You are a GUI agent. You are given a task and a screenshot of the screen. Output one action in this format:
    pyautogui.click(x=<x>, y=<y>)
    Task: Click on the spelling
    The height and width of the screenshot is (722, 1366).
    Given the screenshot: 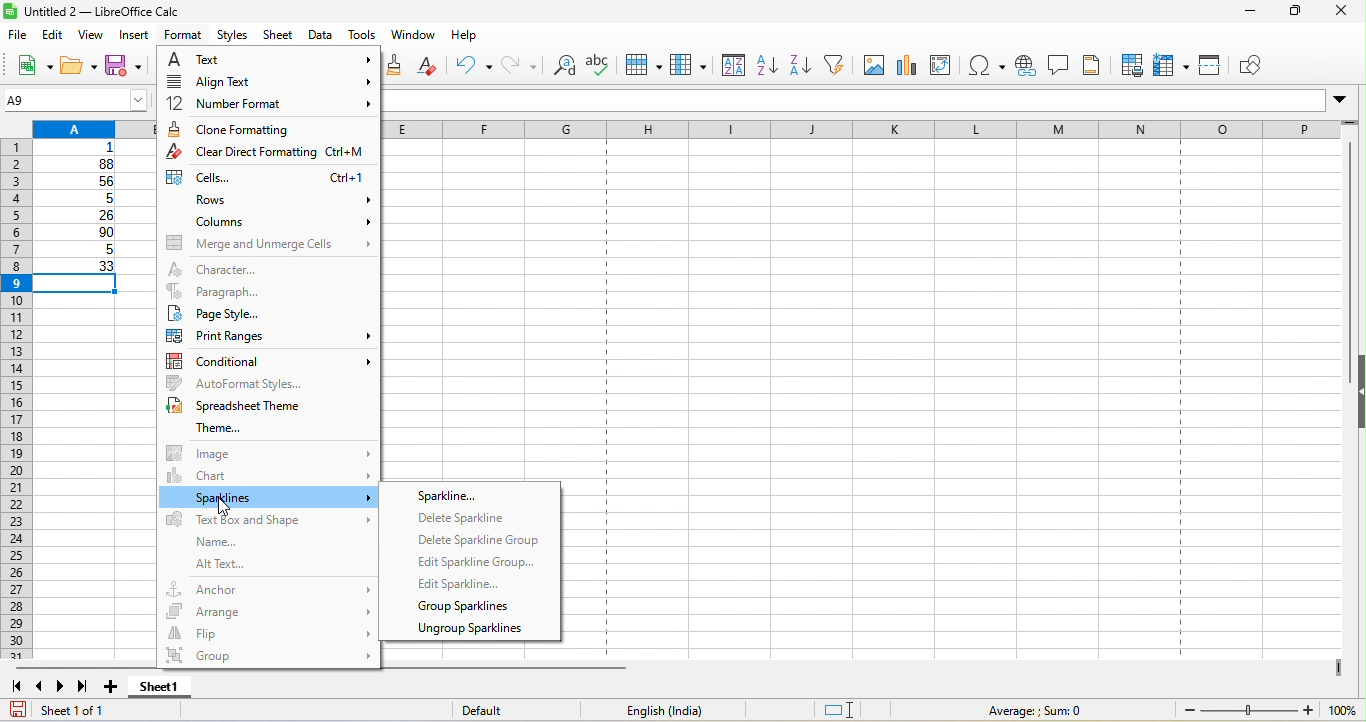 What is the action you would take?
    pyautogui.click(x=598, y=70)
    